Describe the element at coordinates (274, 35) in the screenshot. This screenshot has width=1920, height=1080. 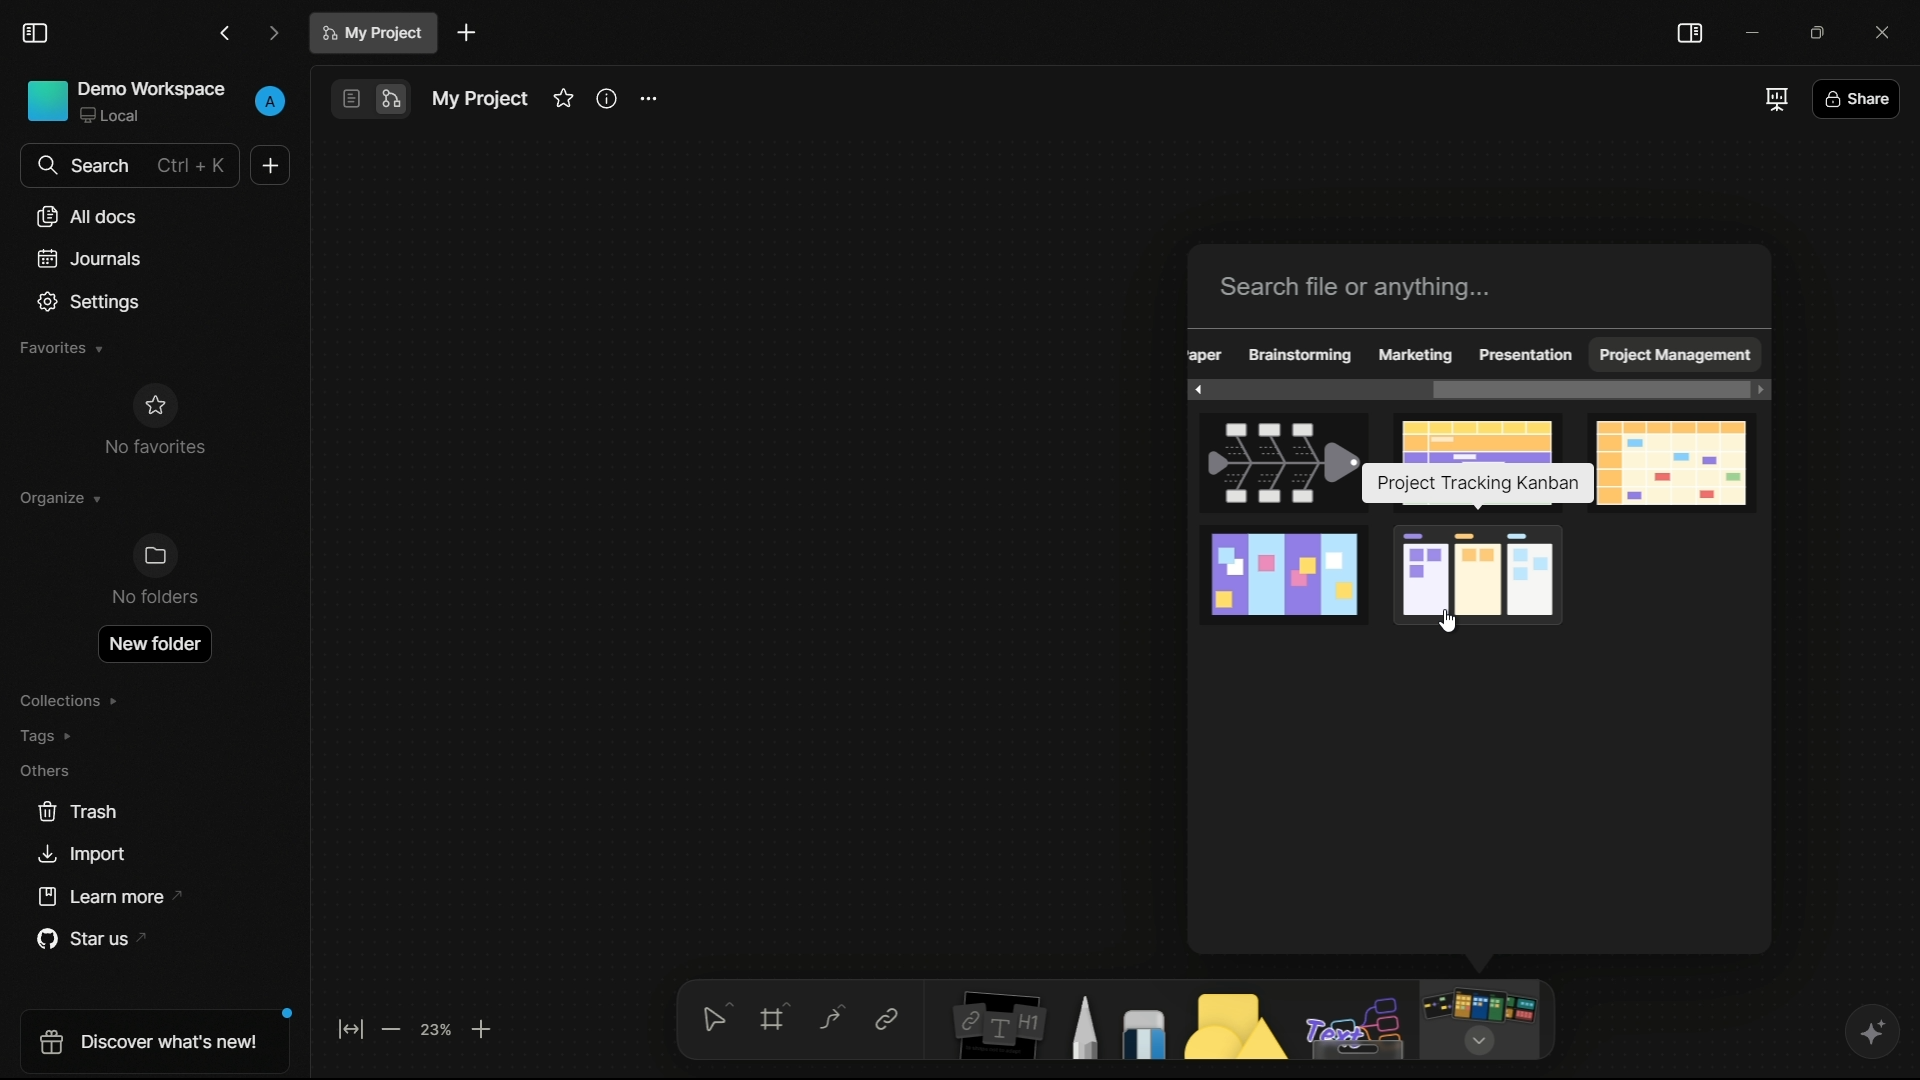
I see `forward` at that location.